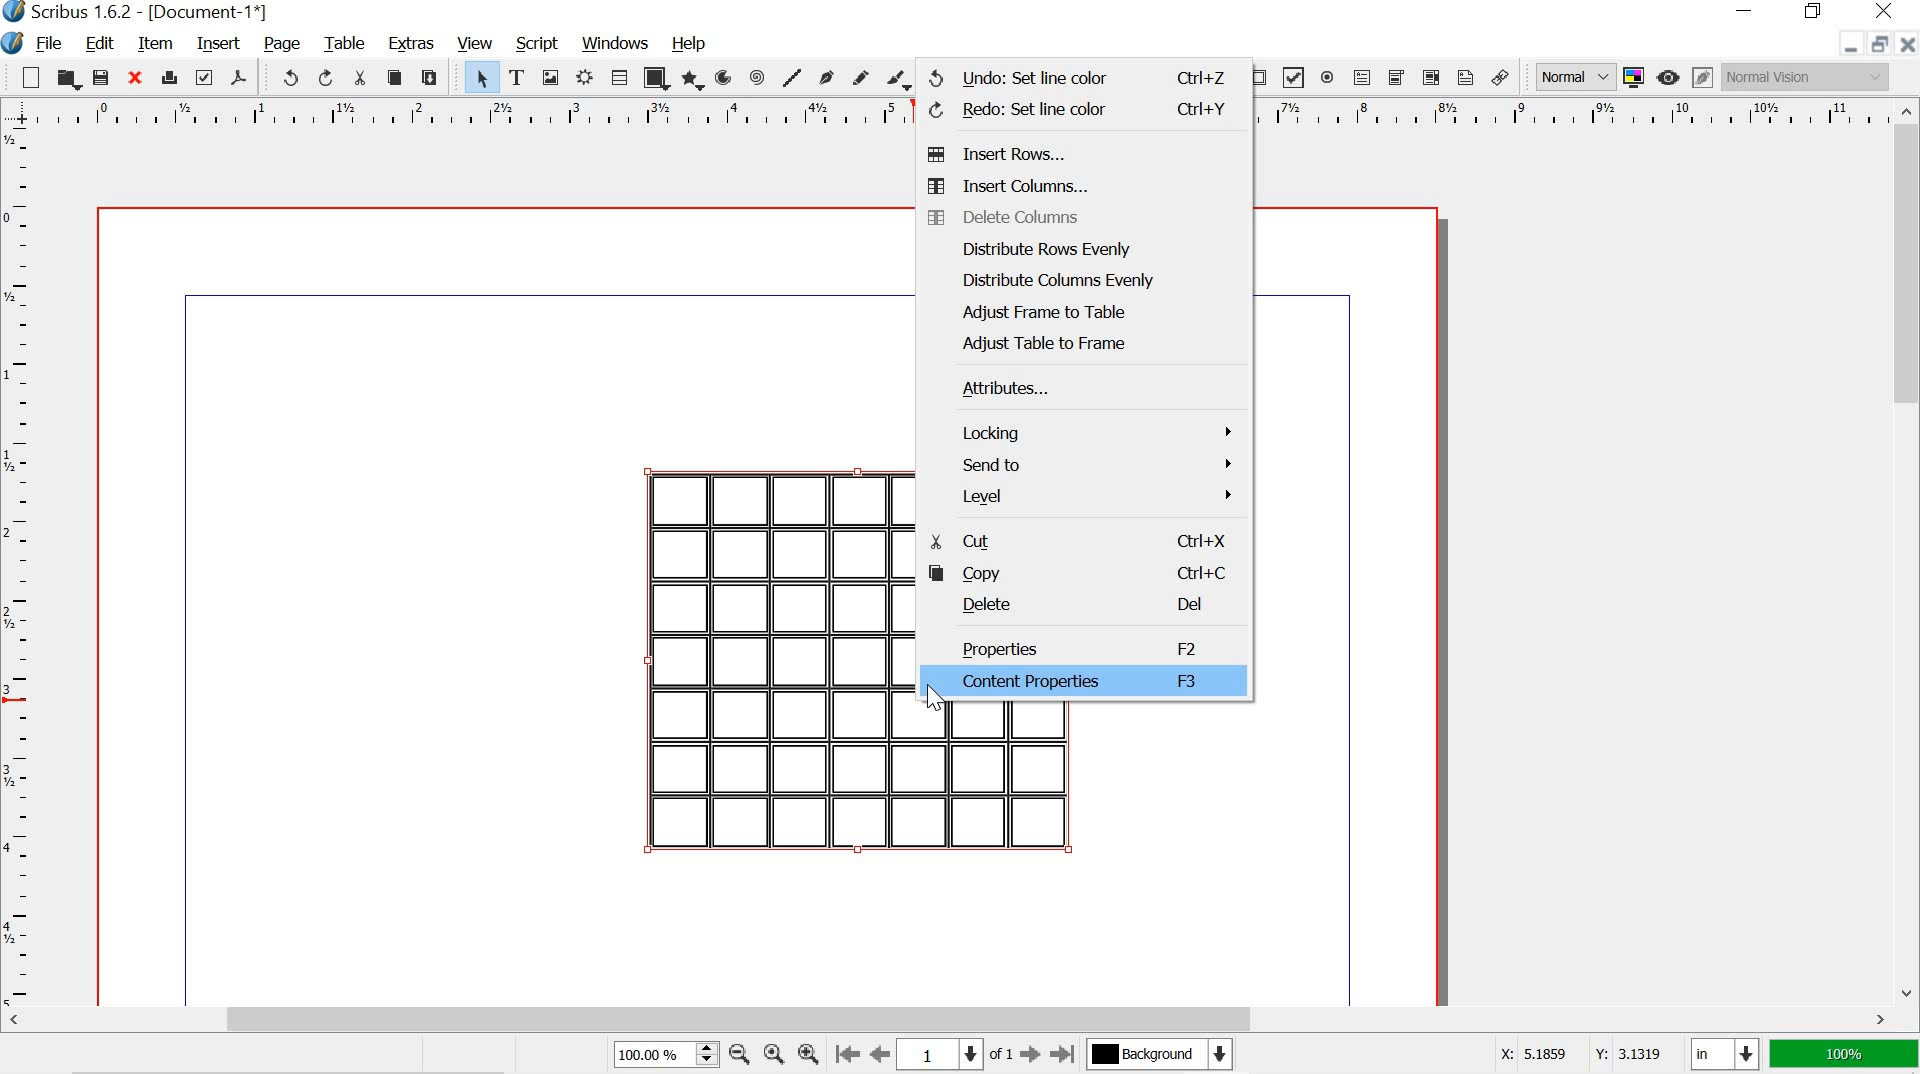 This screenshot has width=1920, height=1074. Describe the element at coordinates (481, 79) in the screenshot. I see `select item` at that location.